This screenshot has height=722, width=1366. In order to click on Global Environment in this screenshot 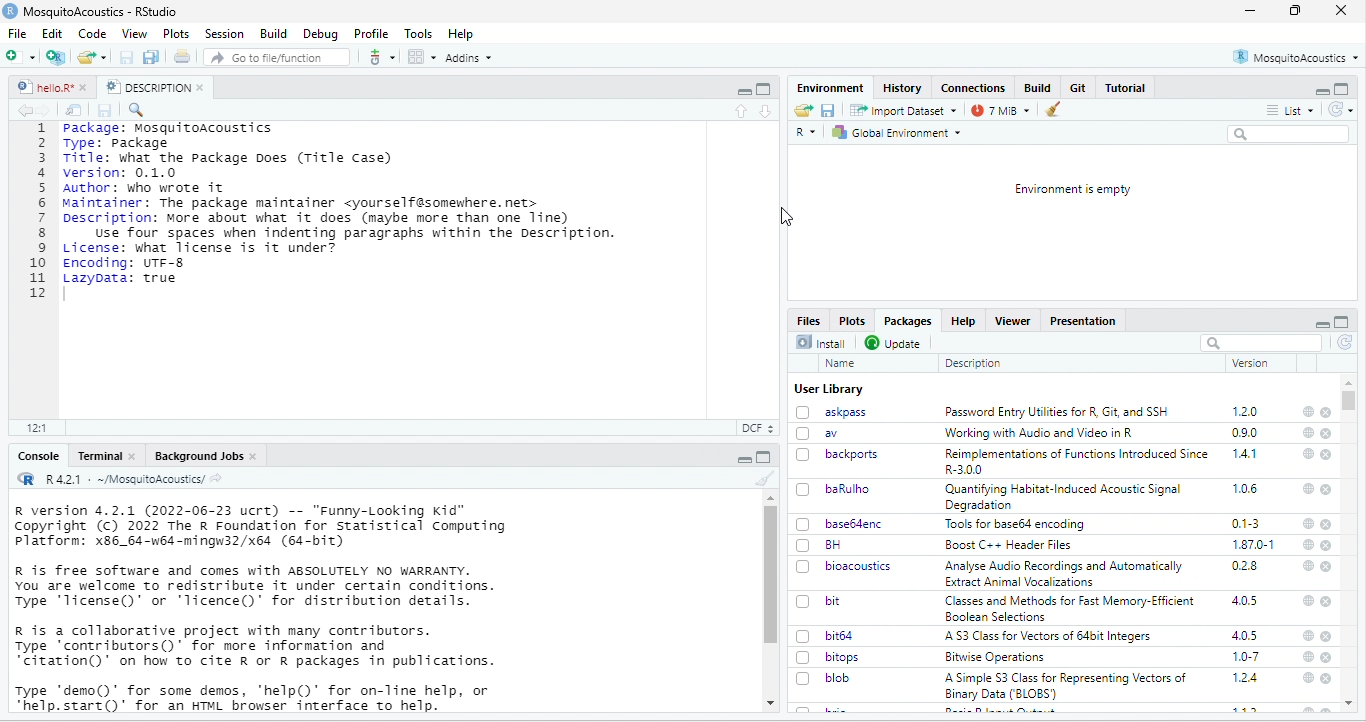, I will do `click(901, 132)`.